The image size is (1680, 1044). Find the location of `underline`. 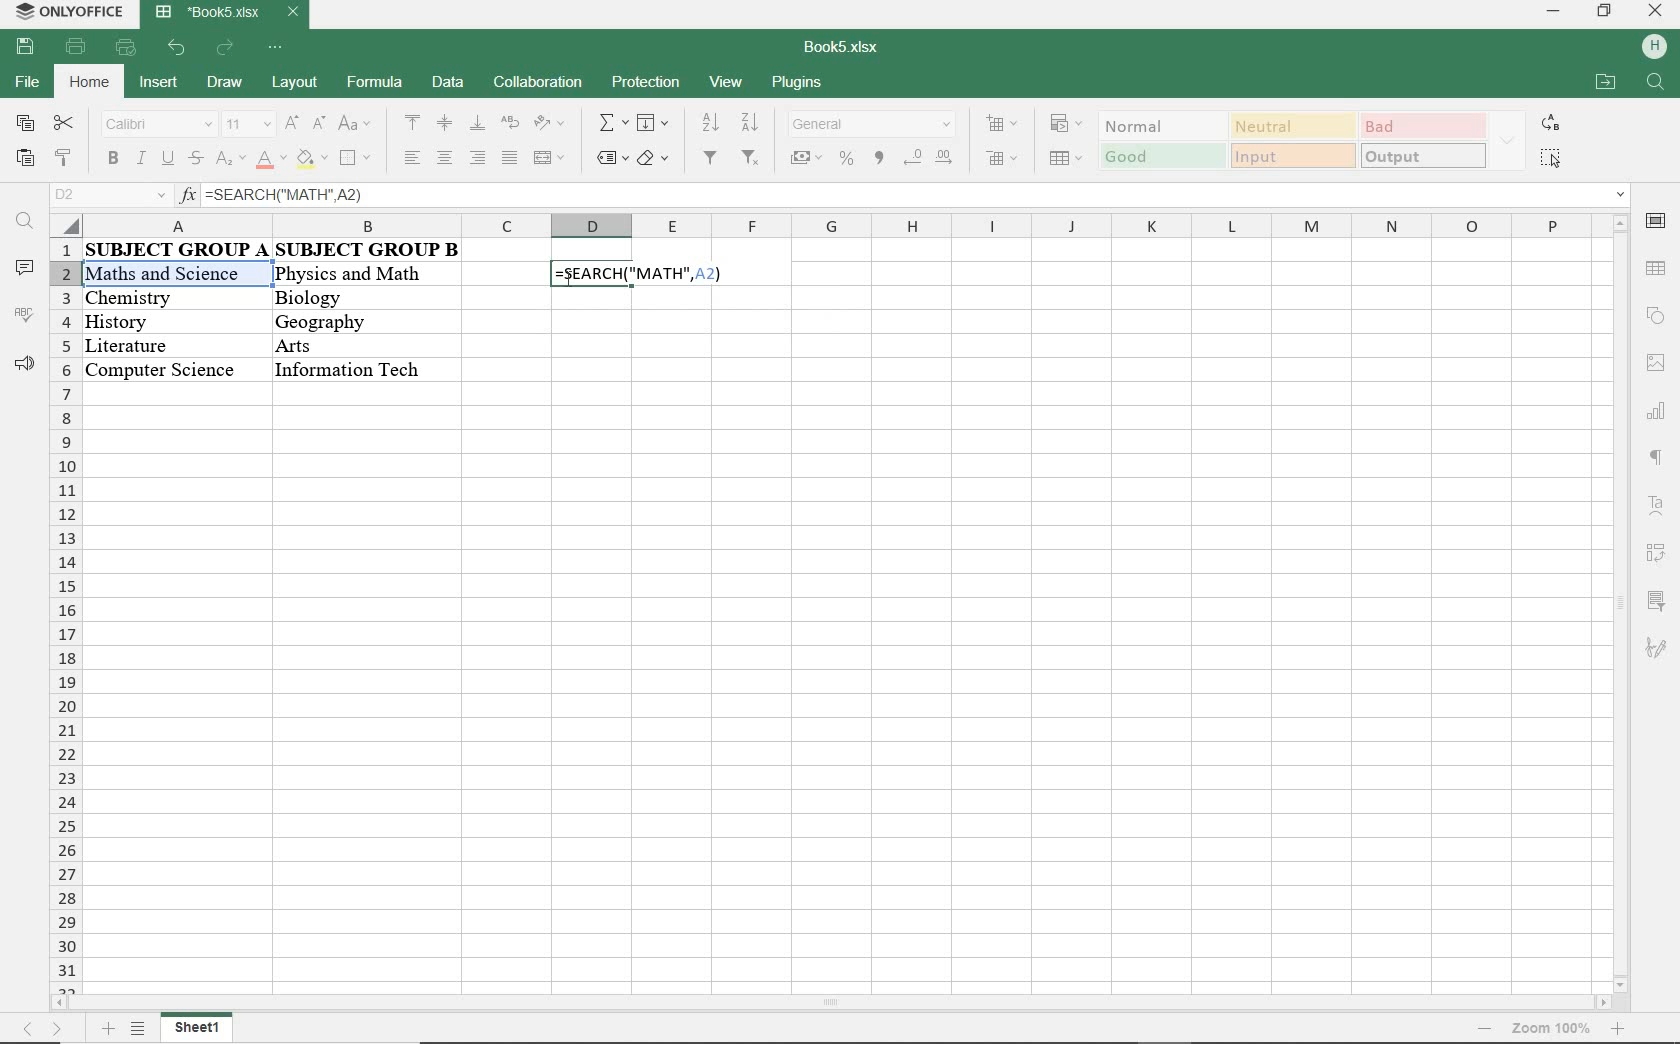

underline is located at coordinates (166, 161).